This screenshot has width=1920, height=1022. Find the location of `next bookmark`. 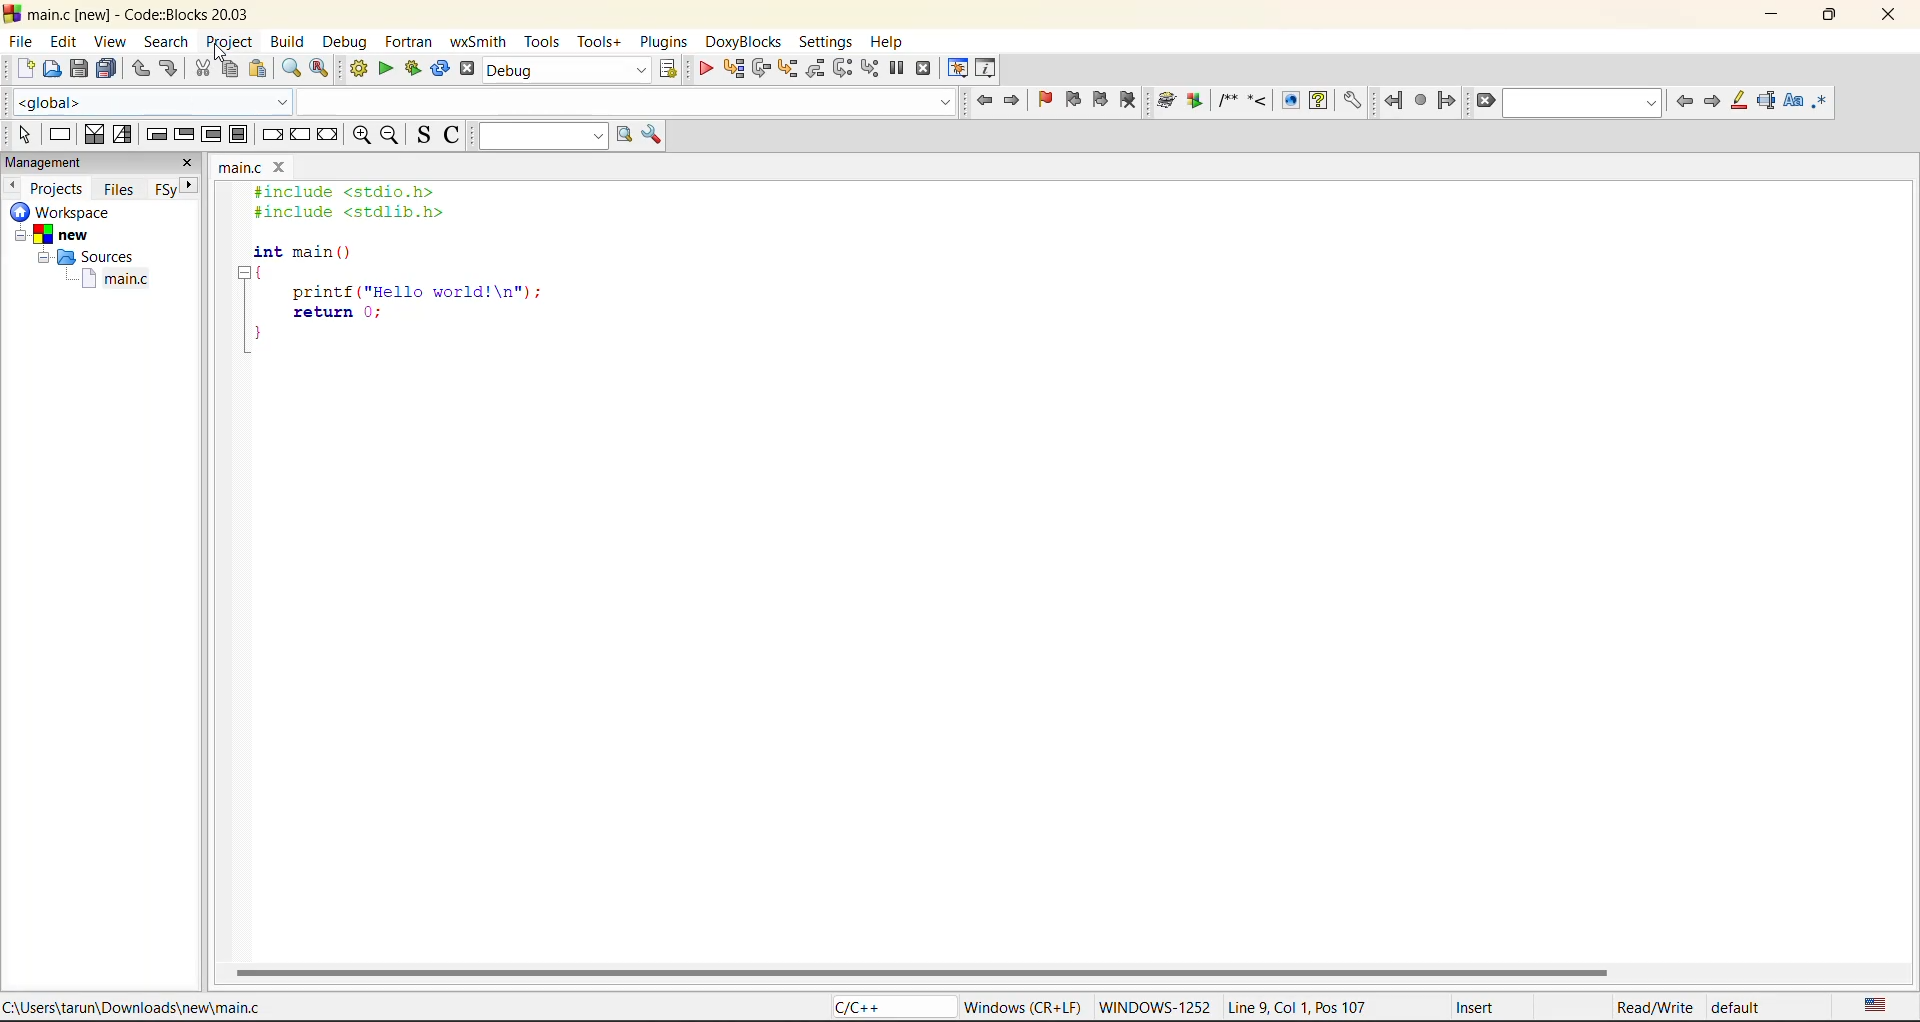

next bookmark is located at coordinates (1103, 102).